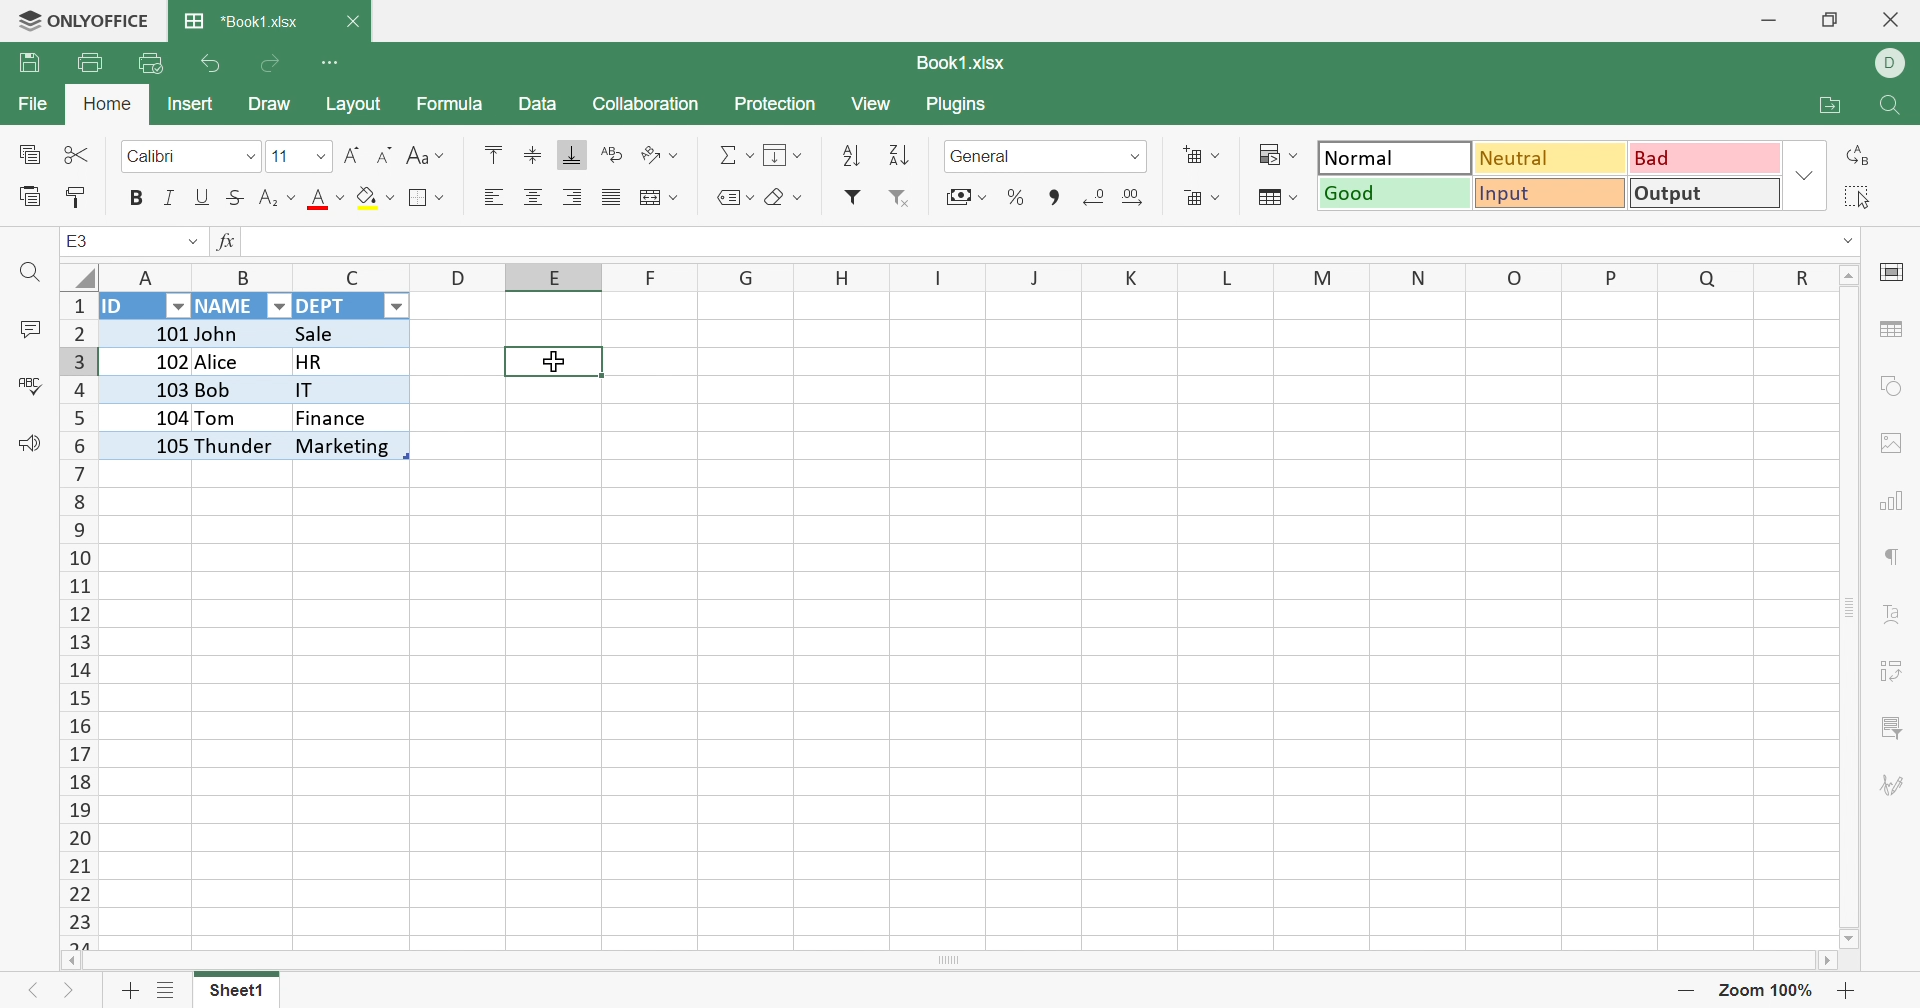  What do you see at coordinates (250, 153) in the screenshot?
I see `Drop Down` at bounding box center [250, 153].